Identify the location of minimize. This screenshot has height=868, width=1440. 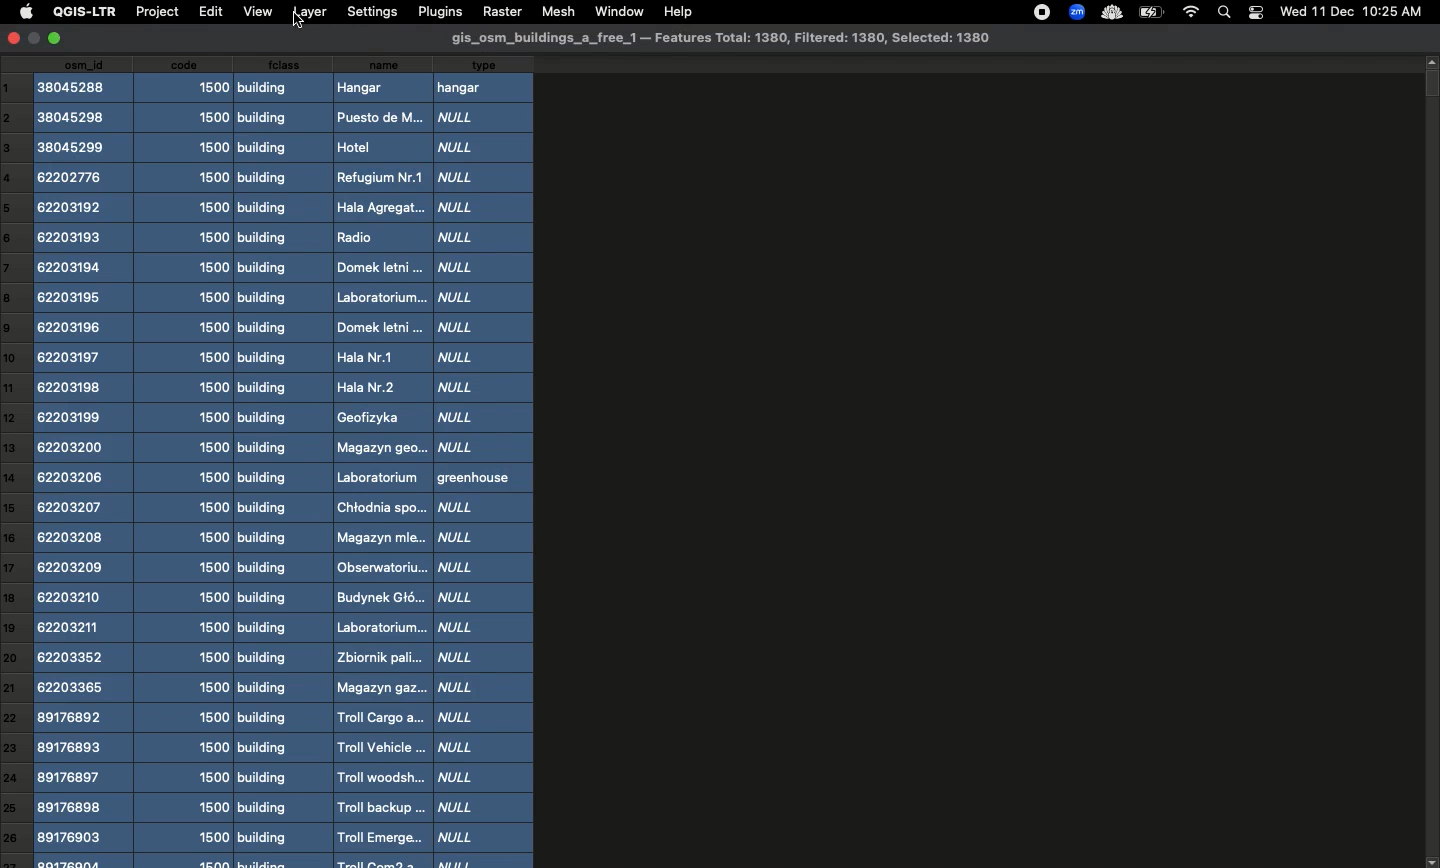
(34, 41).